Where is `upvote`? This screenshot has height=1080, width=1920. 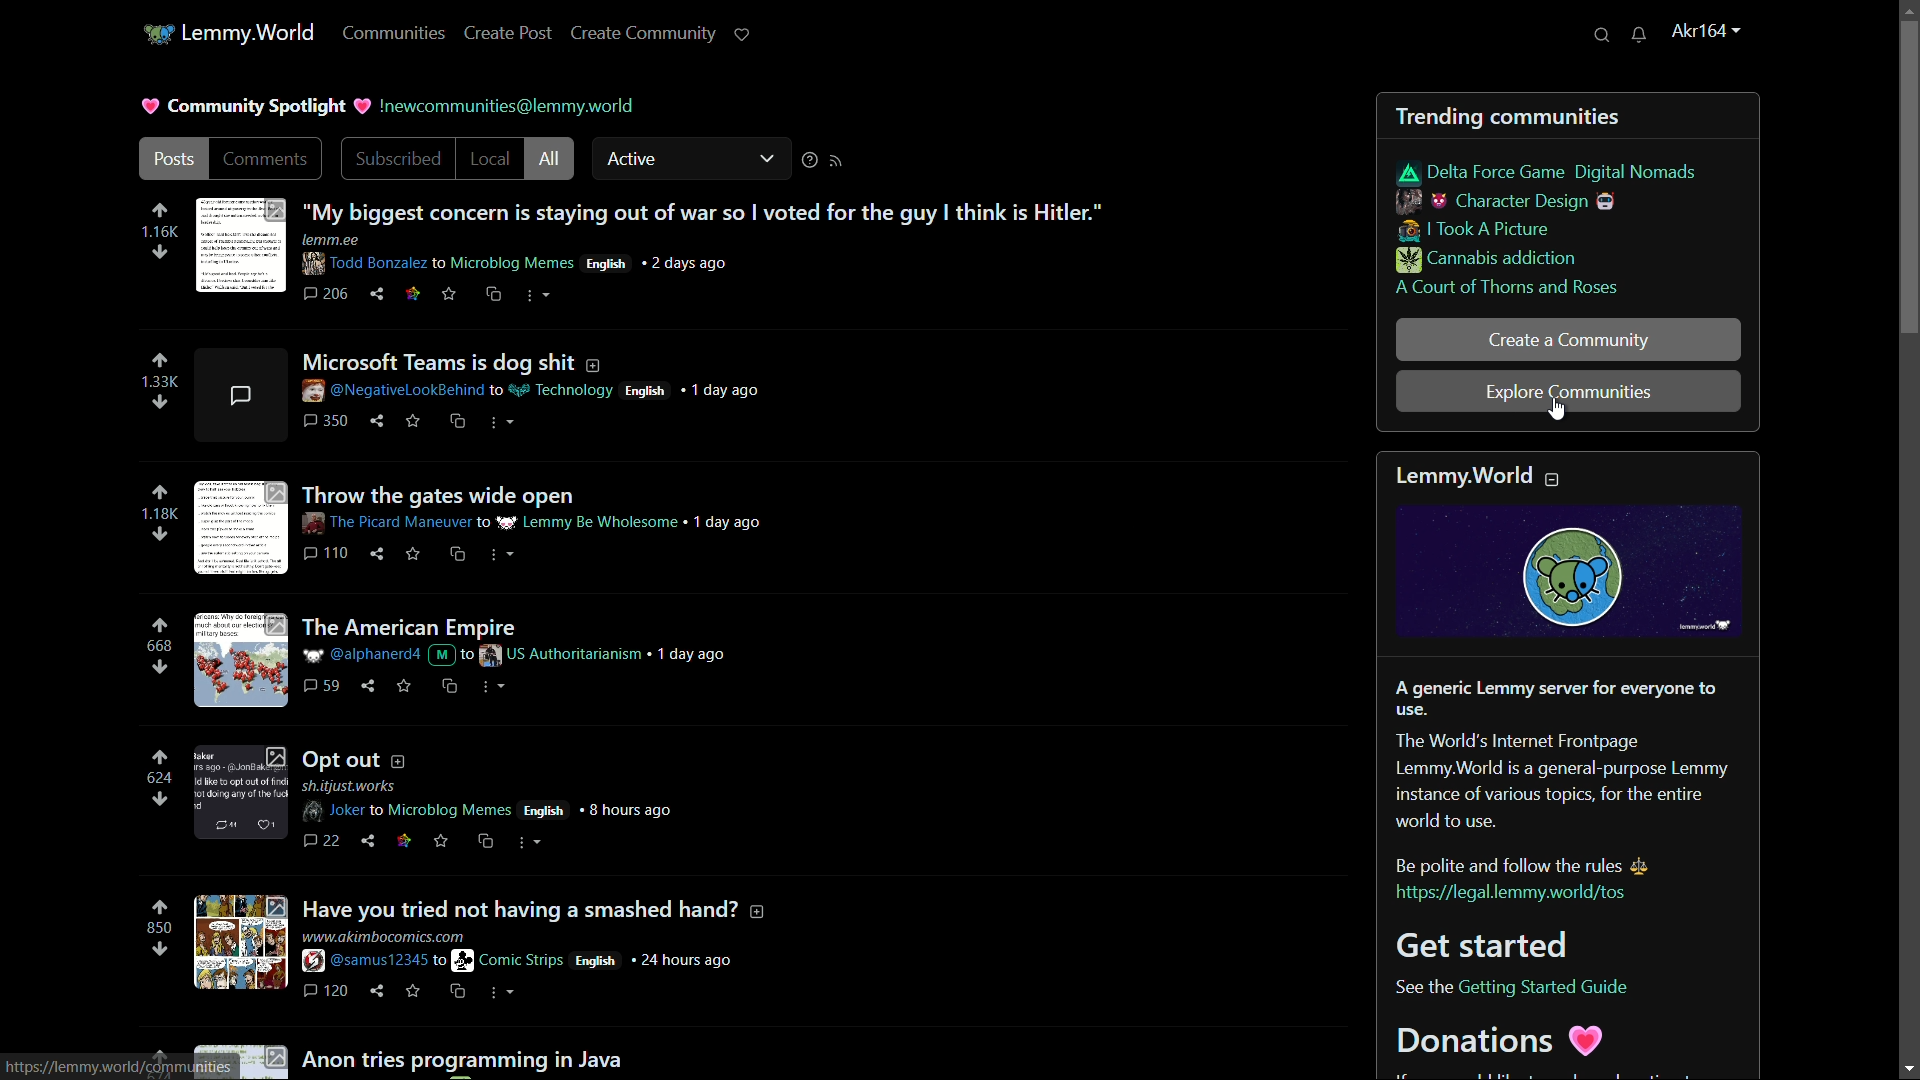 upvote is located at coordinates (159, 493).